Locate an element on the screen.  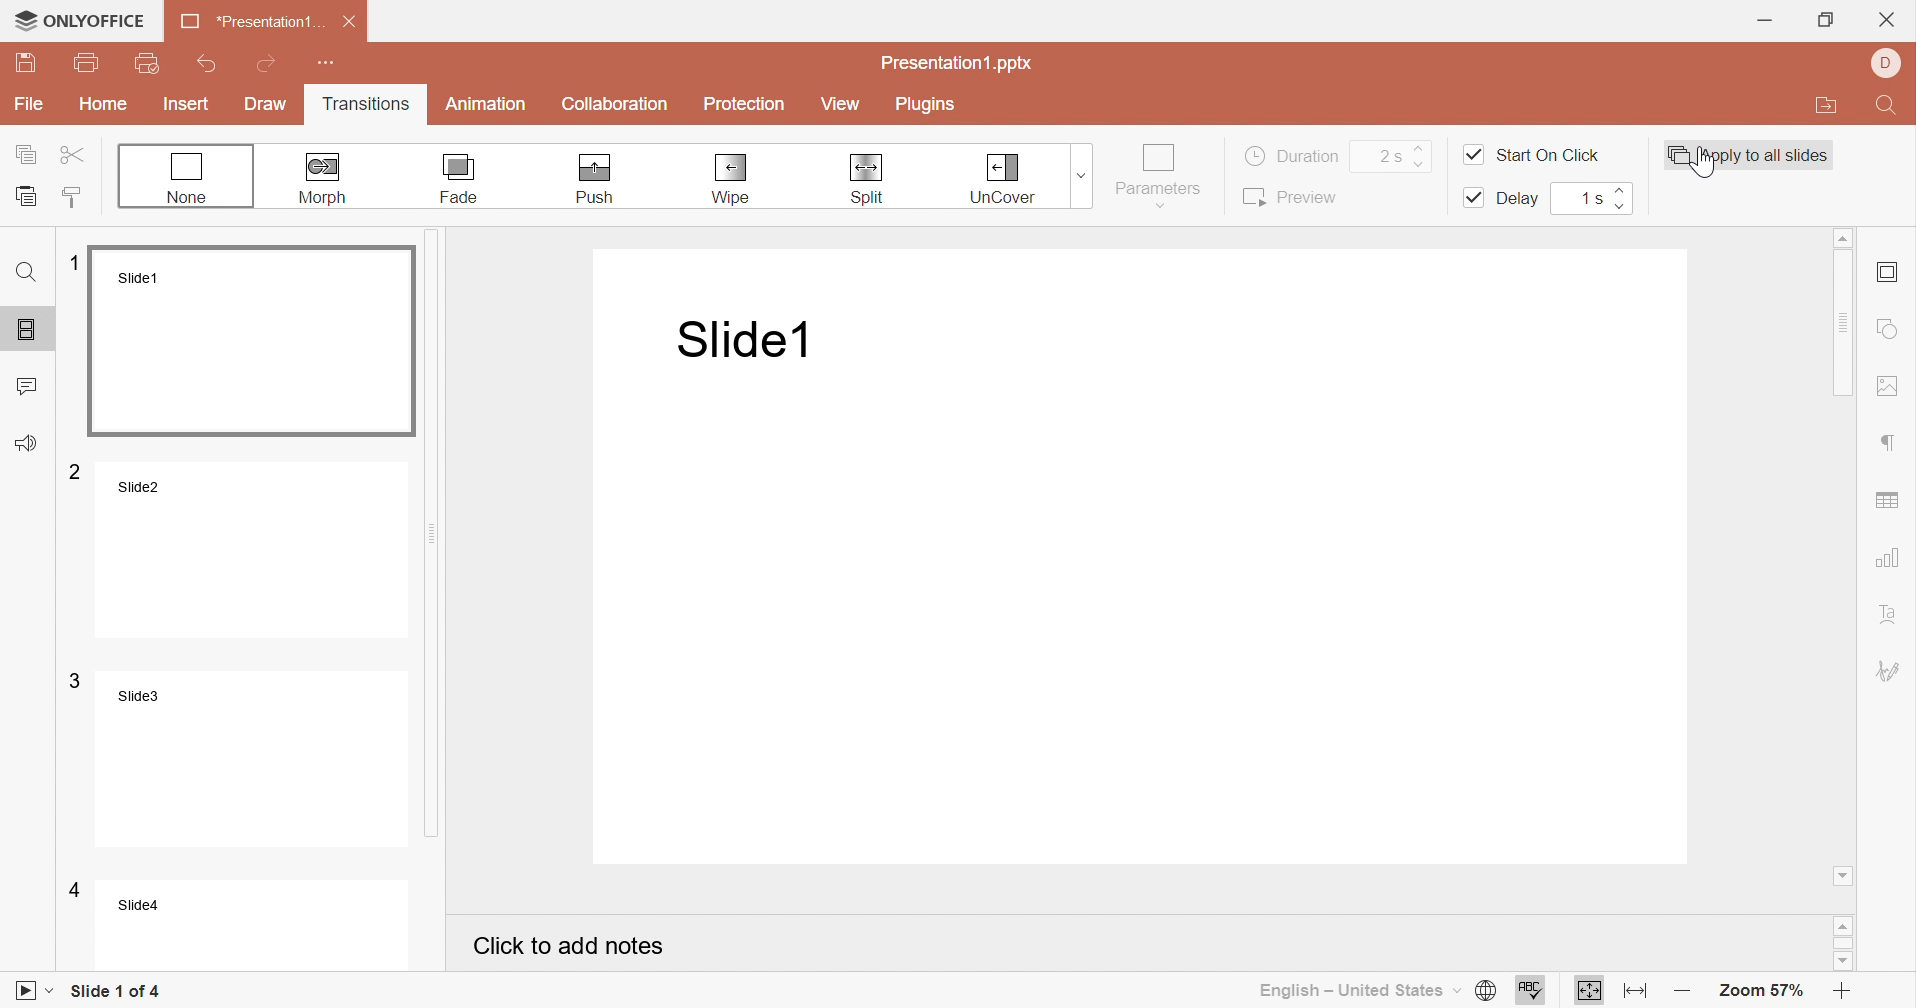
Find is located at coordinates (1890, 104).